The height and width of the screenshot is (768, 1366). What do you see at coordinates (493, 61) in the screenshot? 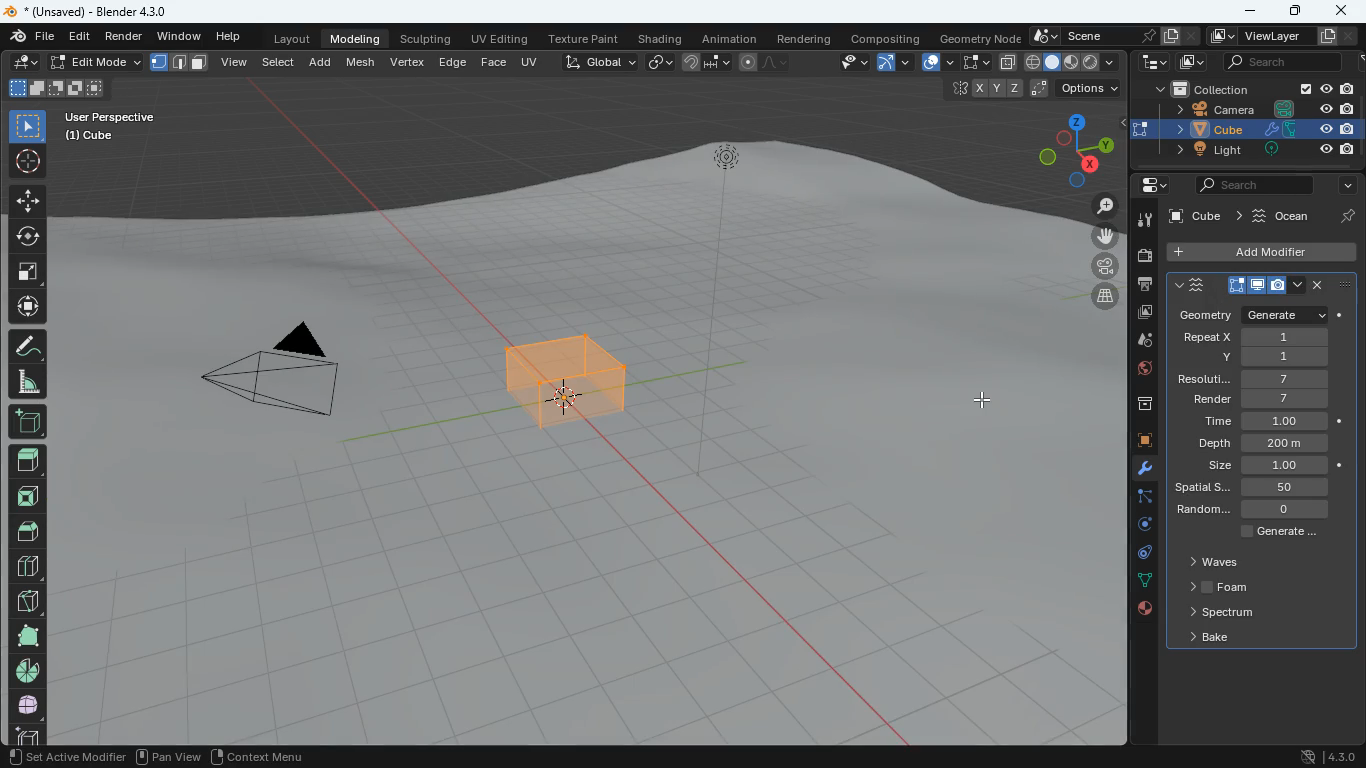
I see `face` at bounding box center [493, 61].